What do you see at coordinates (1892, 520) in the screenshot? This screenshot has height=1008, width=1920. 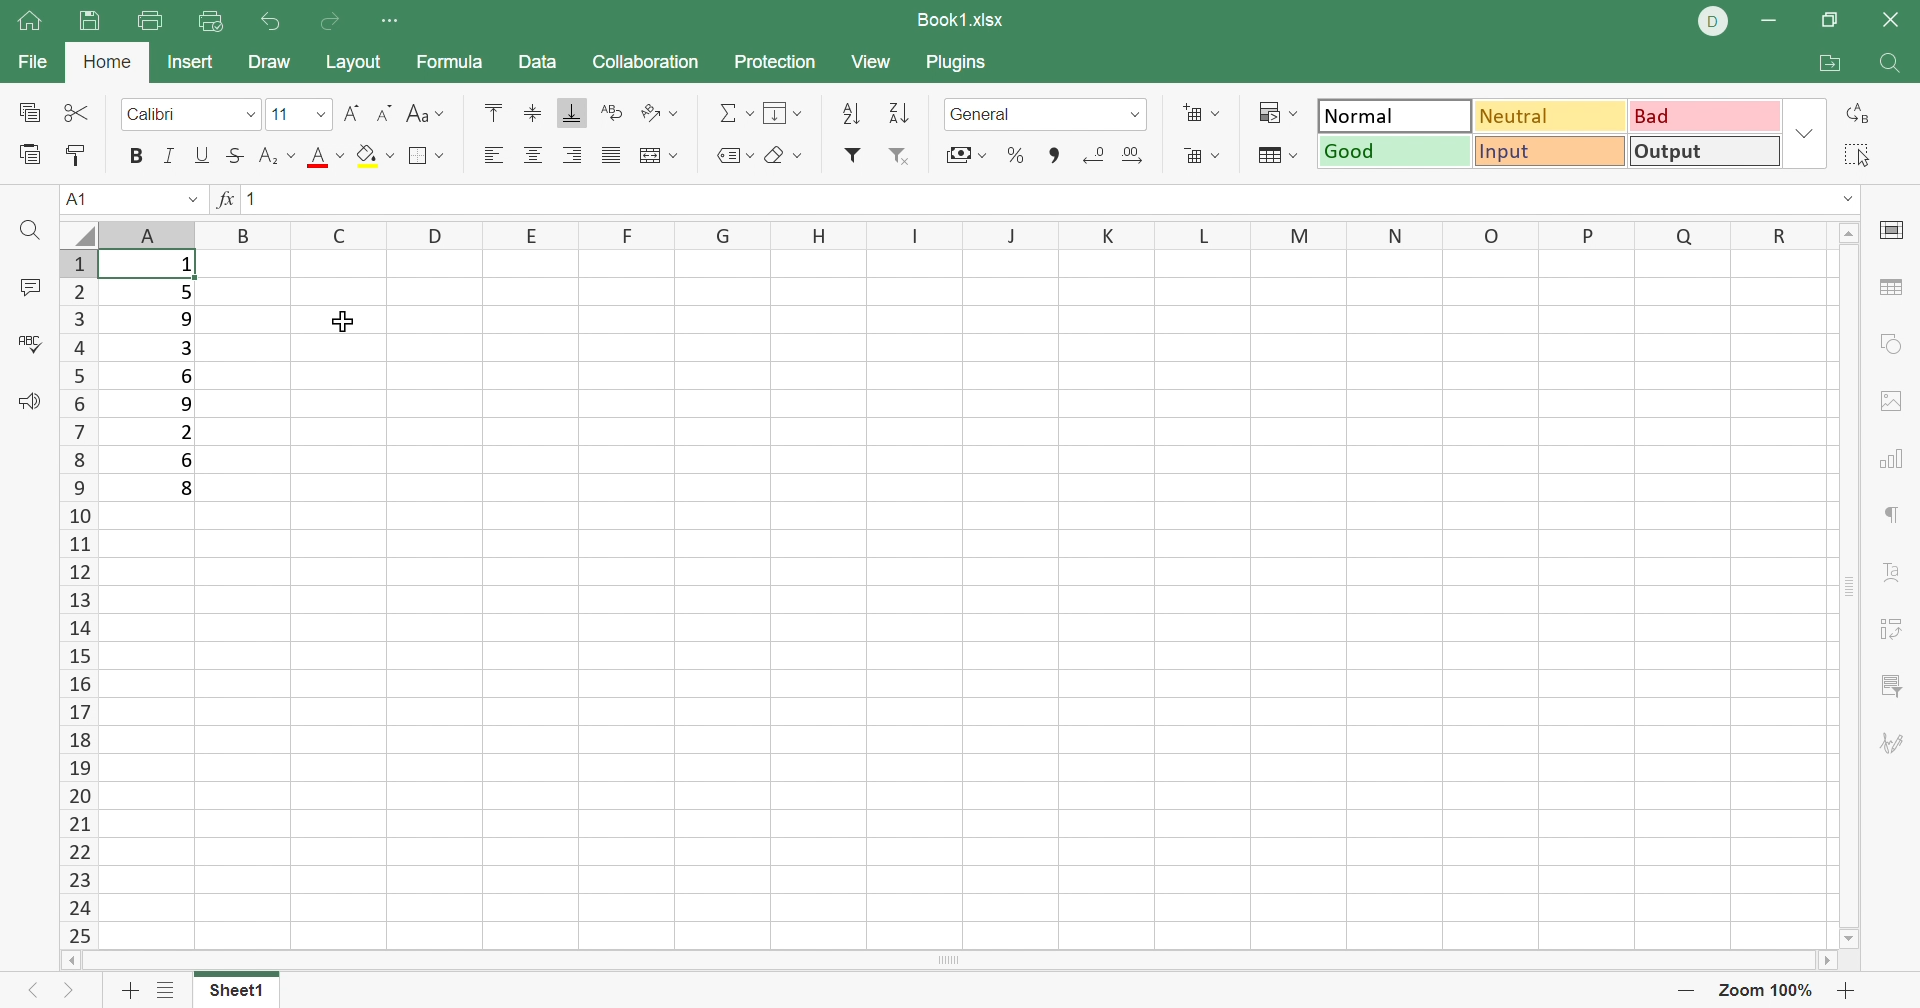 I see `Paragraph settings` at bounding box center [1892, 520].